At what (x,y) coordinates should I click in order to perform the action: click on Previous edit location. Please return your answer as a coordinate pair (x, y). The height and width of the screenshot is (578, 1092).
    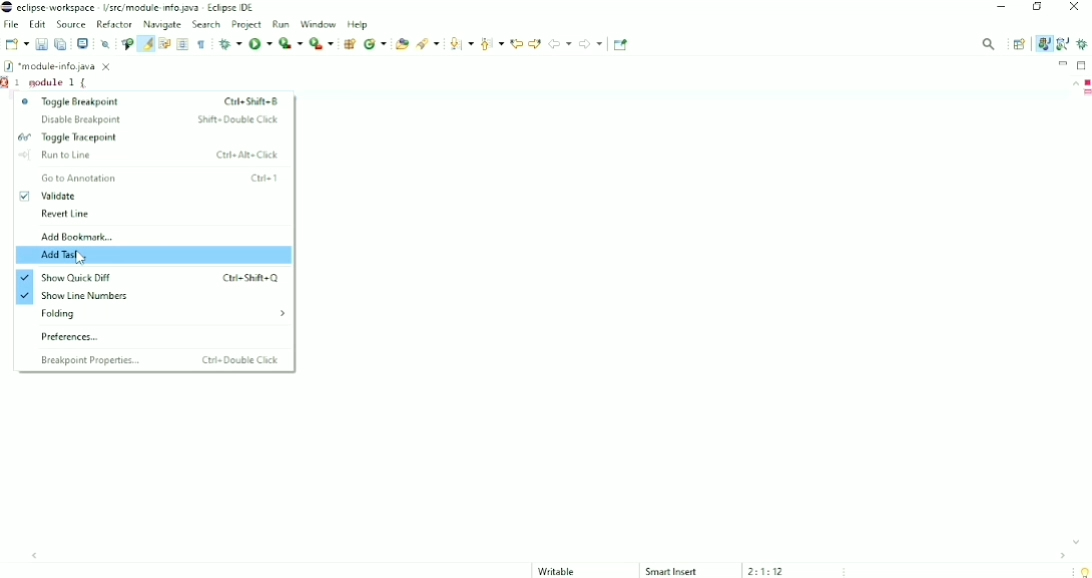
    Looking at the image, I should click on (516, 43).